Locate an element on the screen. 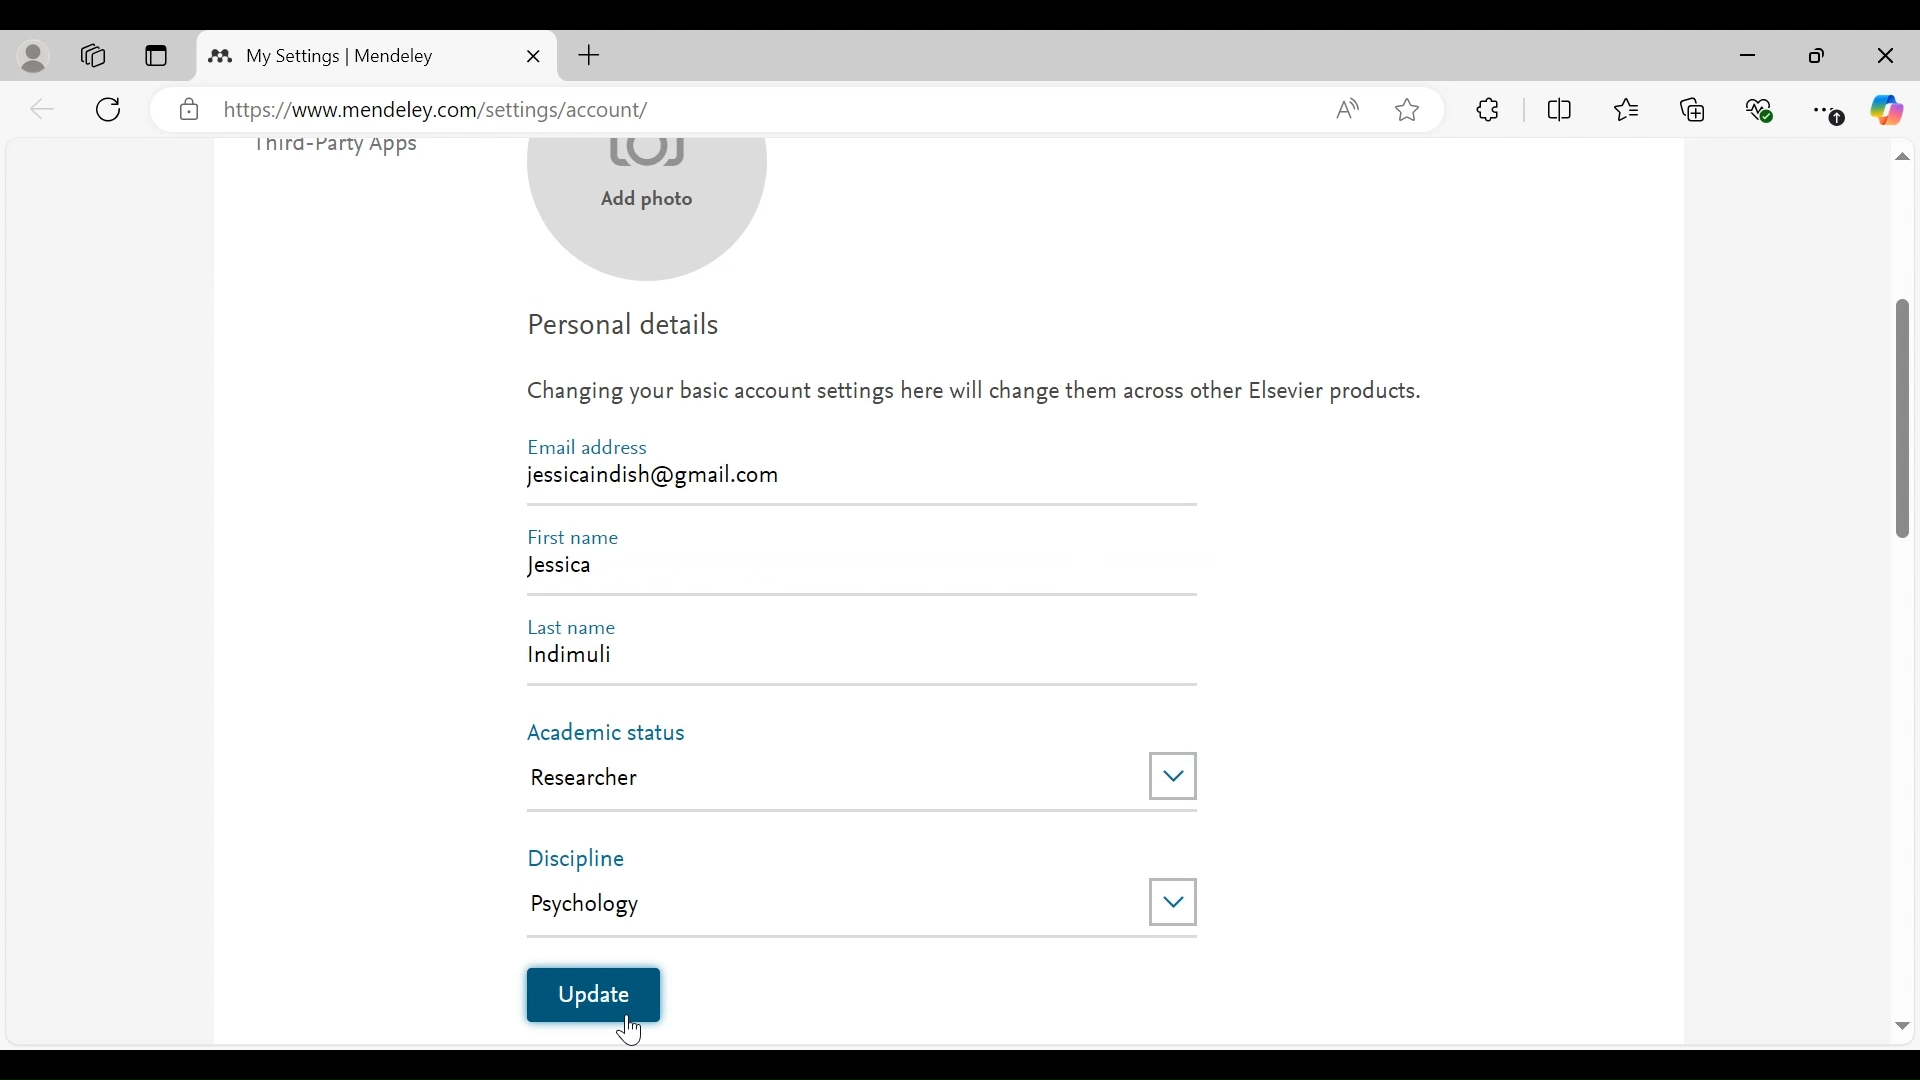 The height and width of the screenshot is (1080, 1920). Browser Essentials is located at coordinates (1761, 108).